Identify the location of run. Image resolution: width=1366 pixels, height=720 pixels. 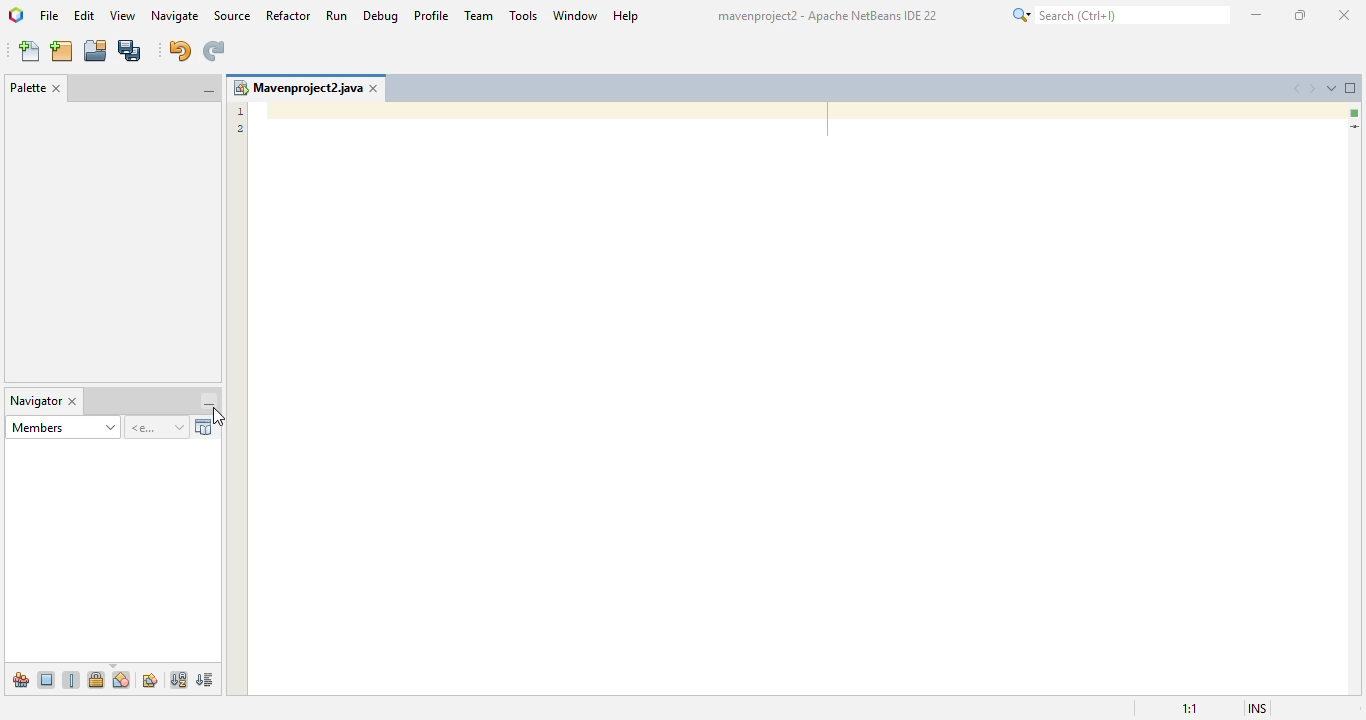
(337, 15).